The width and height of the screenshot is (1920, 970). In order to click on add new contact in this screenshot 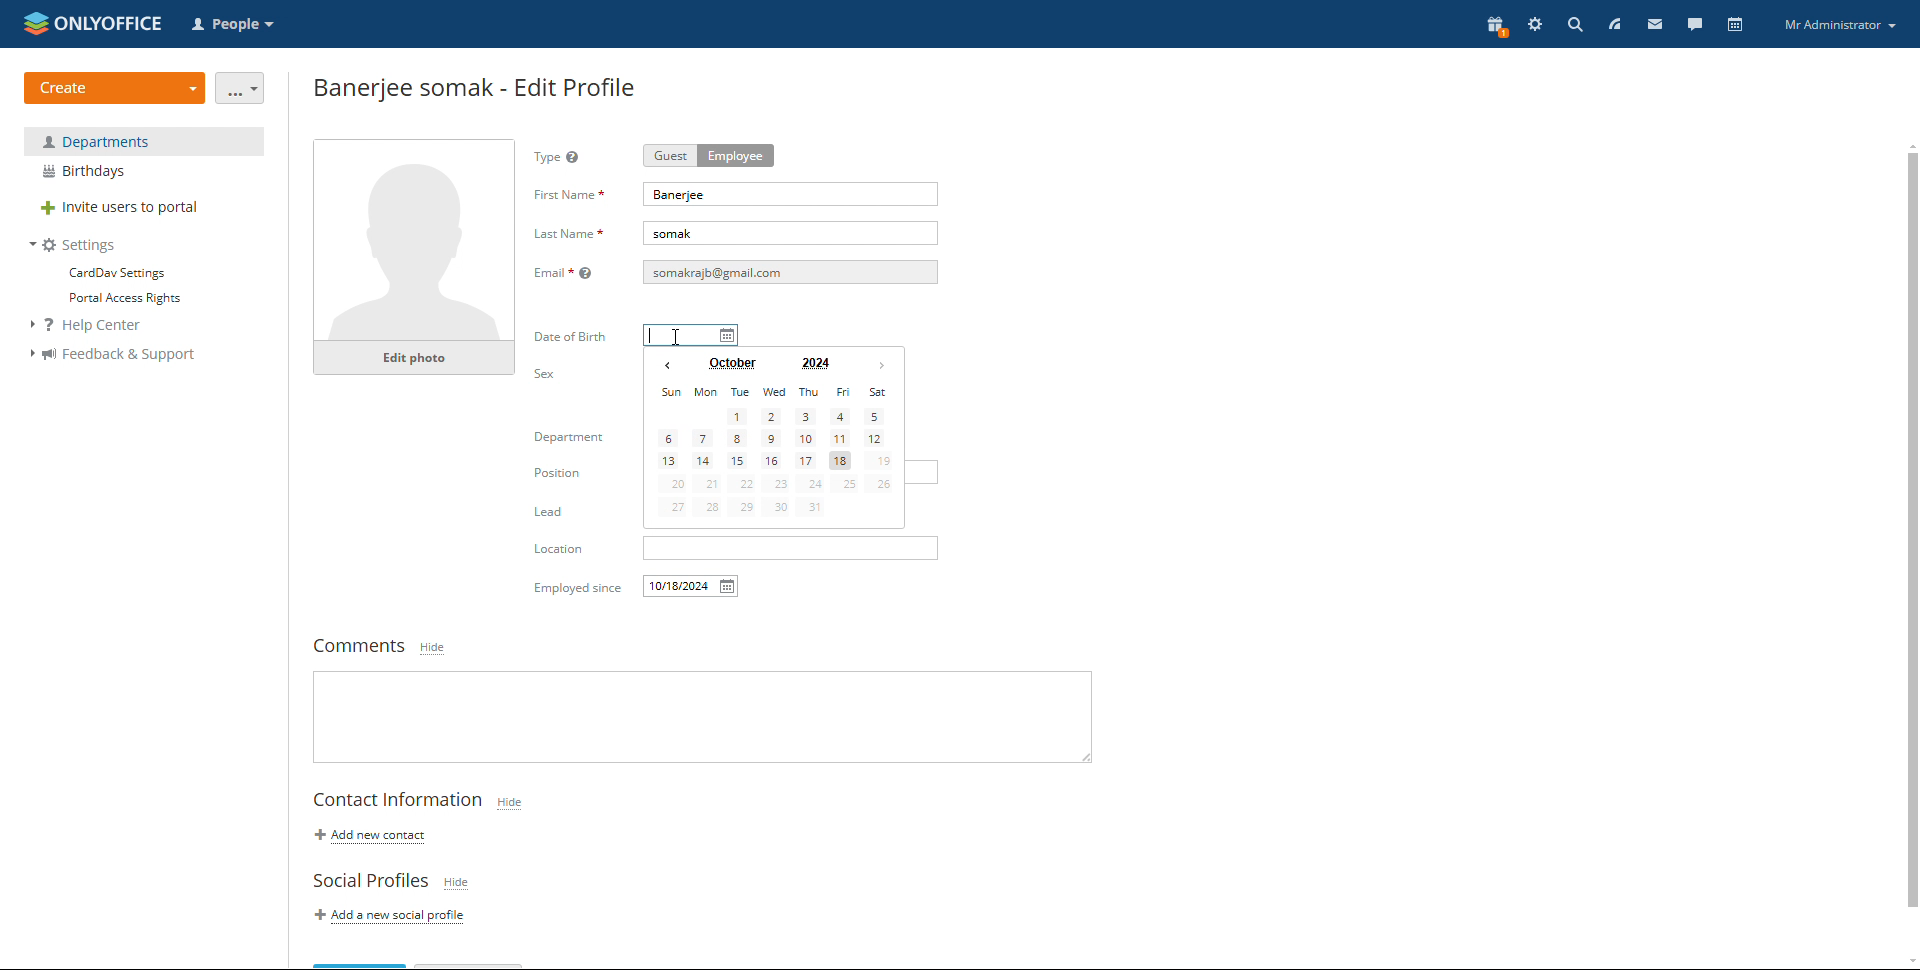, I will do `click(368, 836)`.